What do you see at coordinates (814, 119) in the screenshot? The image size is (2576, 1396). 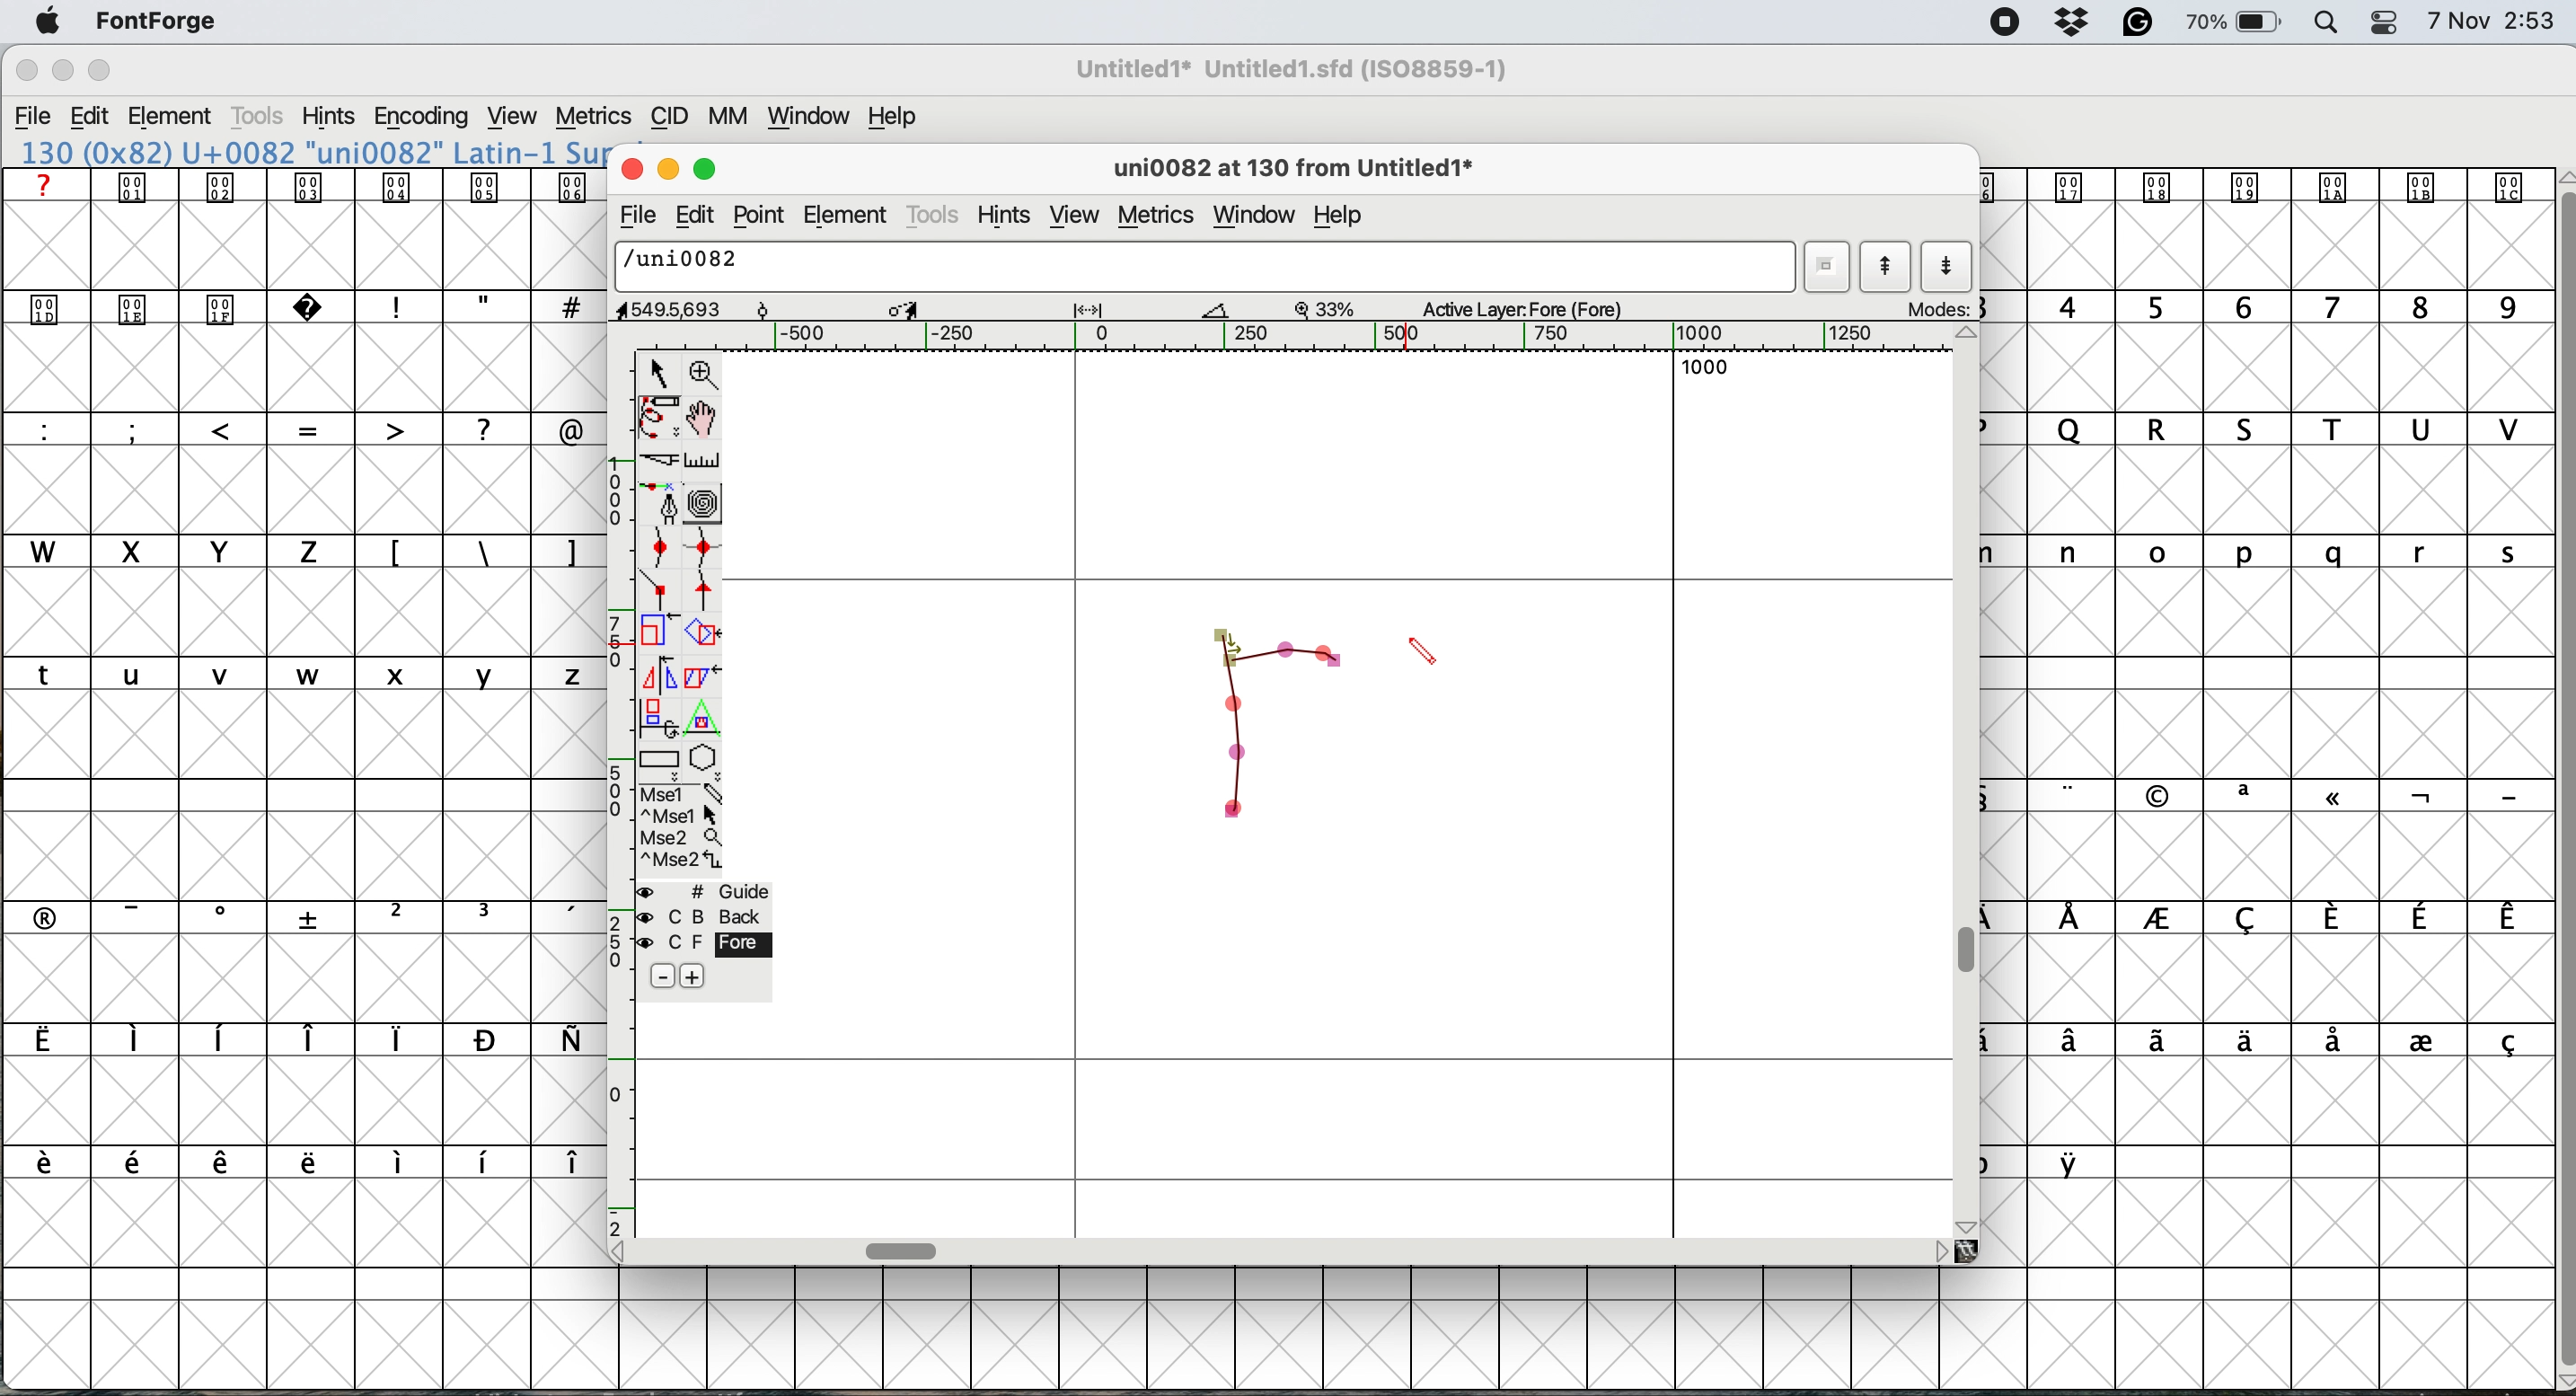 I see `window` at bounding box center [814, 119].